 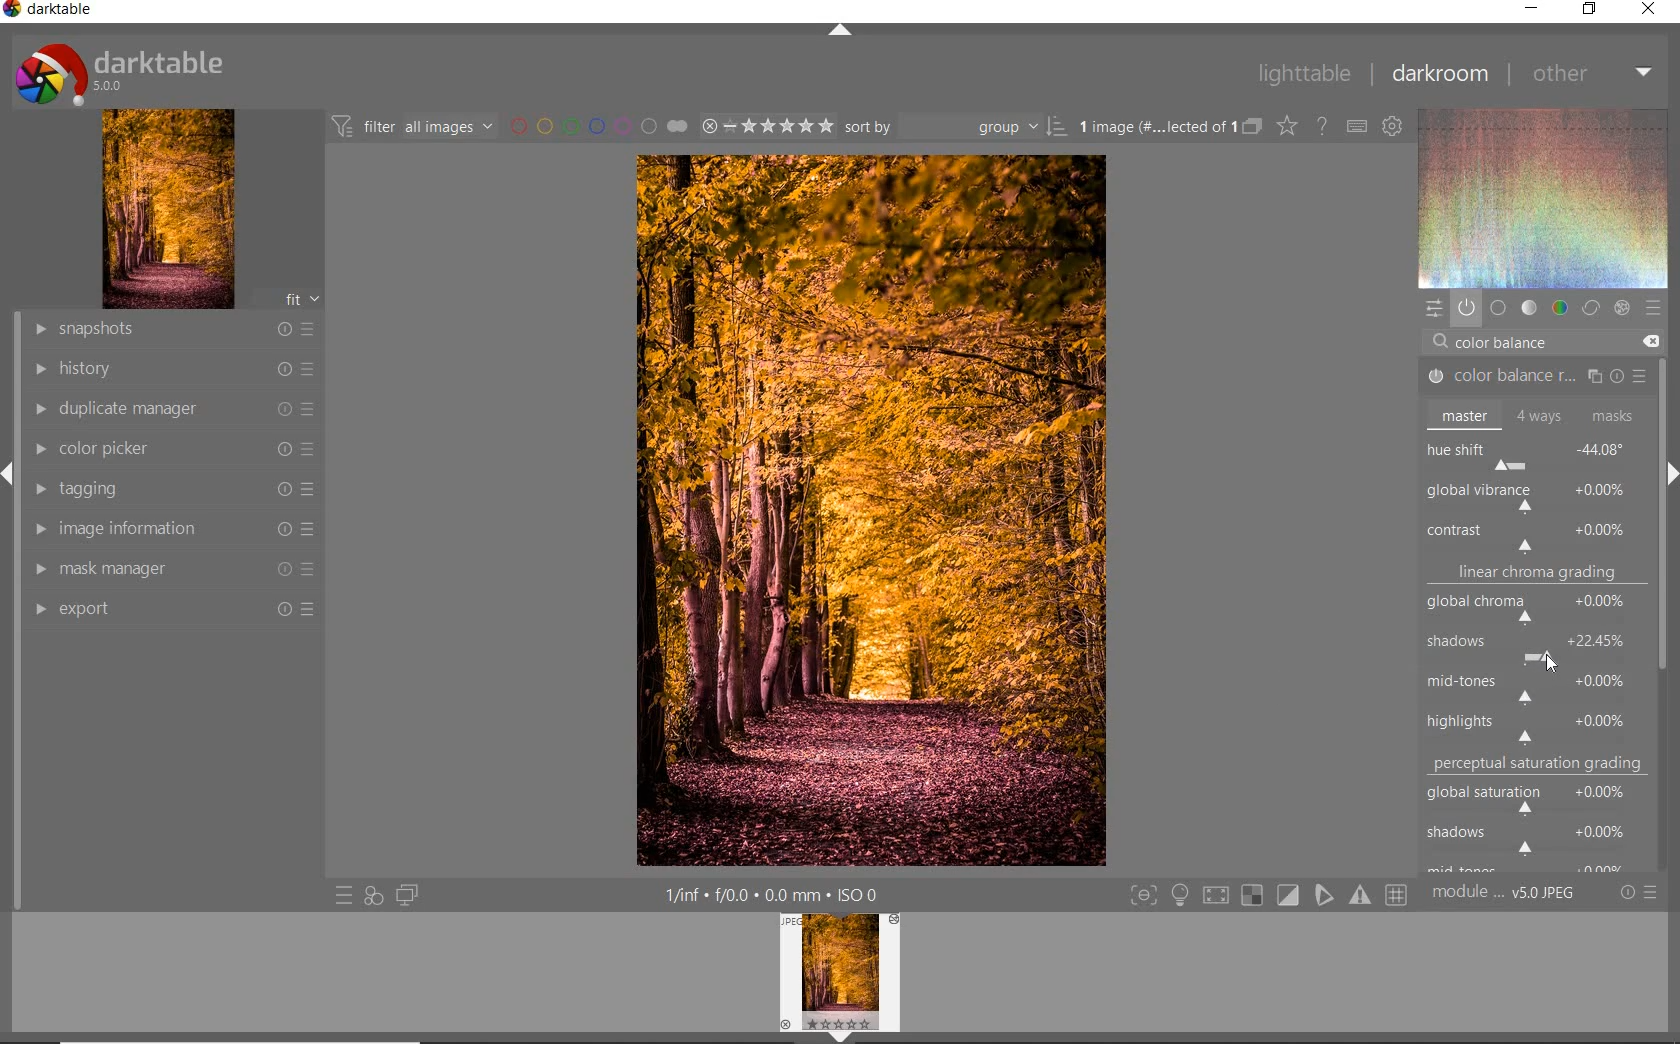 What do you see at coordinates (1531, 377) in the screenshot?
I see `COLOR BALANCE RGB` at bounding box center [1531, 377].